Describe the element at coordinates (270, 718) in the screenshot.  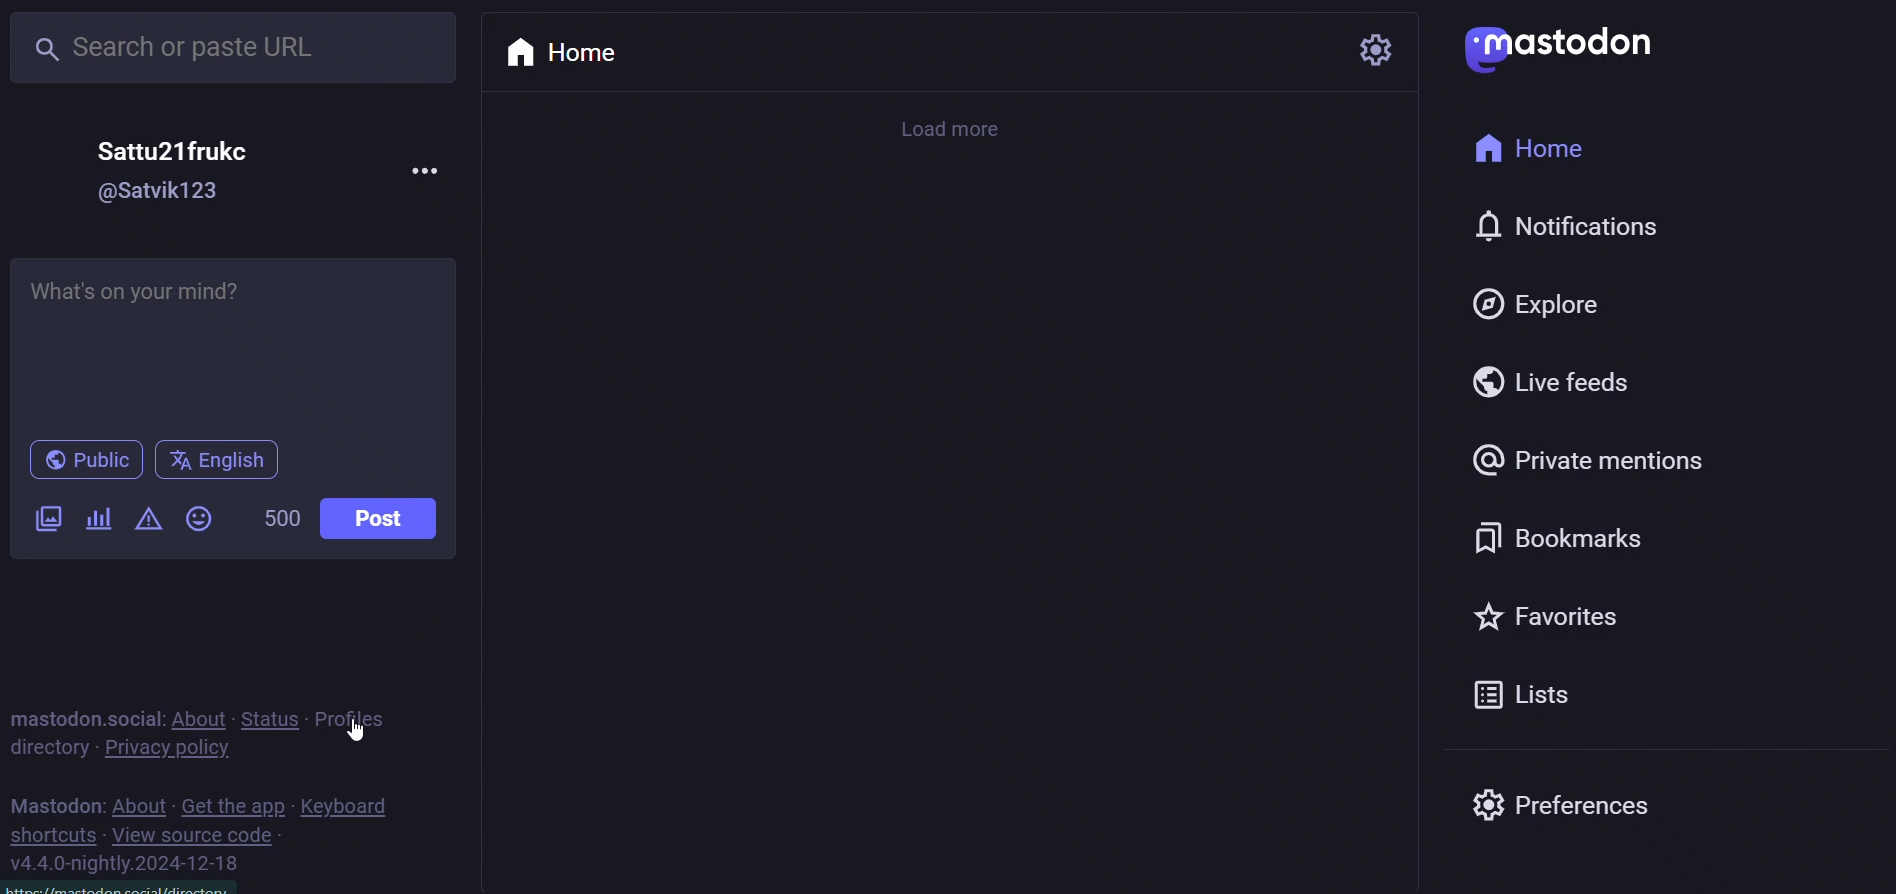
I see `status` at that location.